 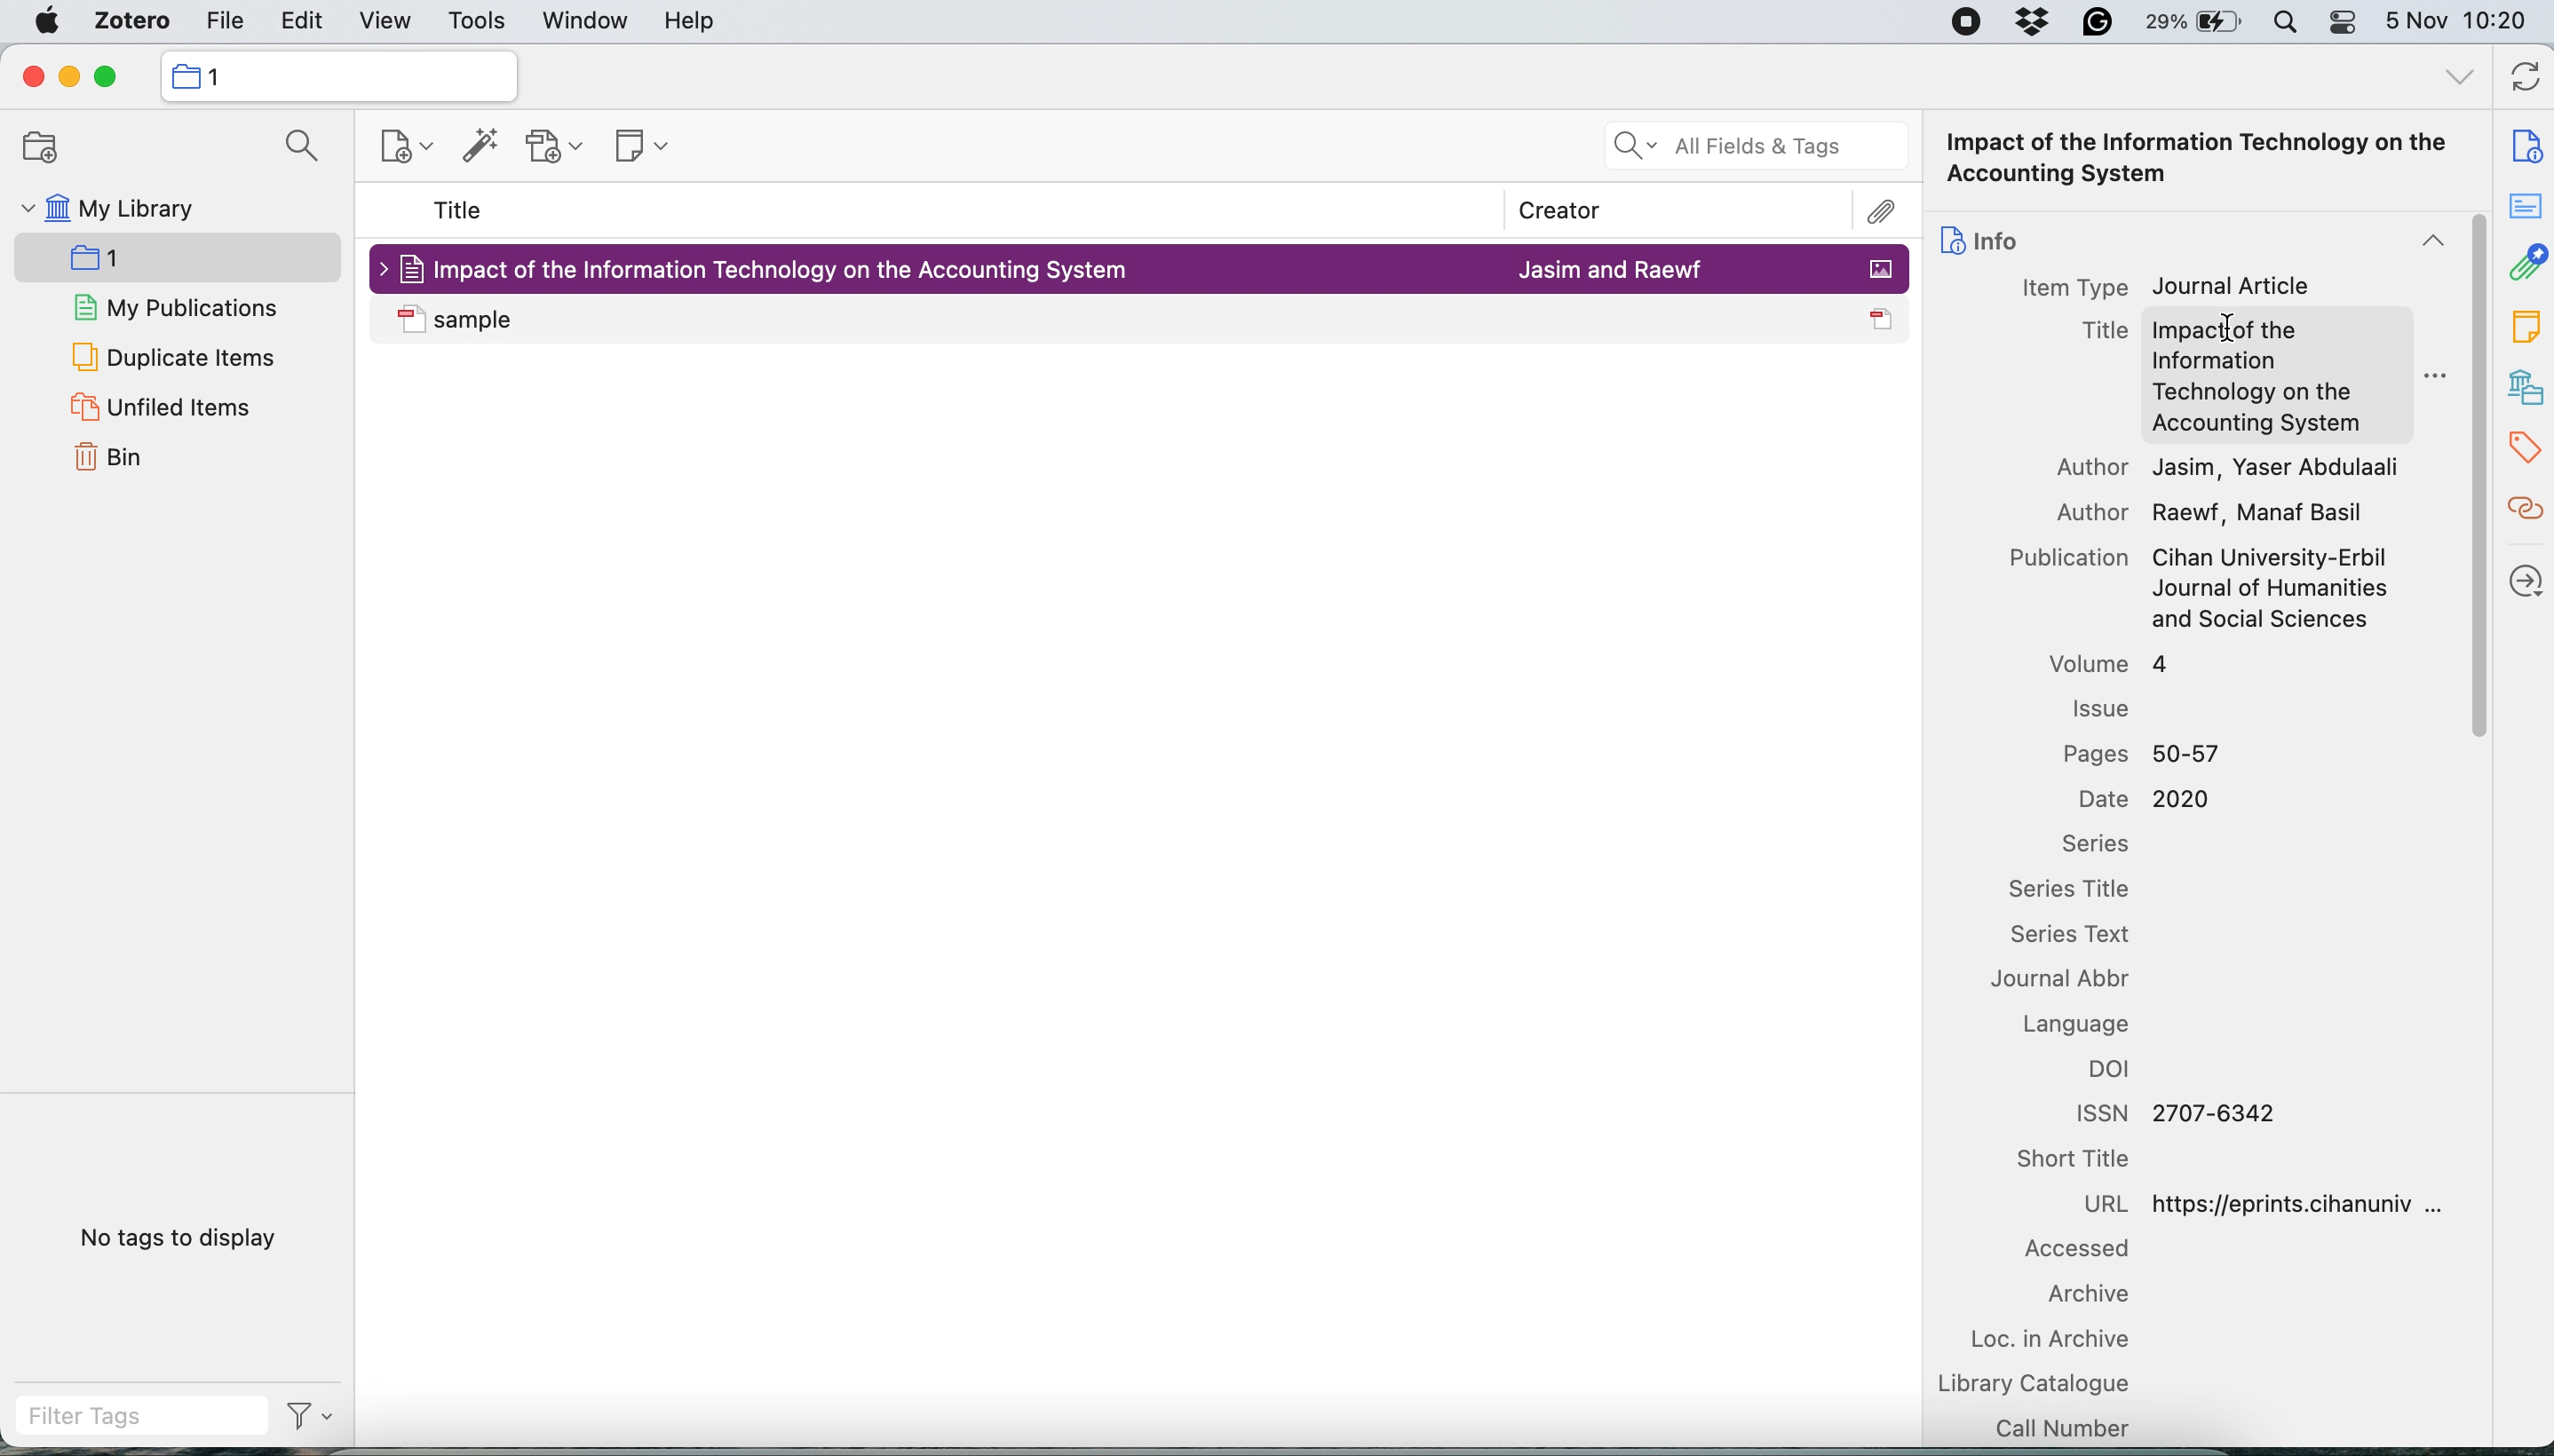 I want to click on screen recorder, so click(x=1970, y=21).